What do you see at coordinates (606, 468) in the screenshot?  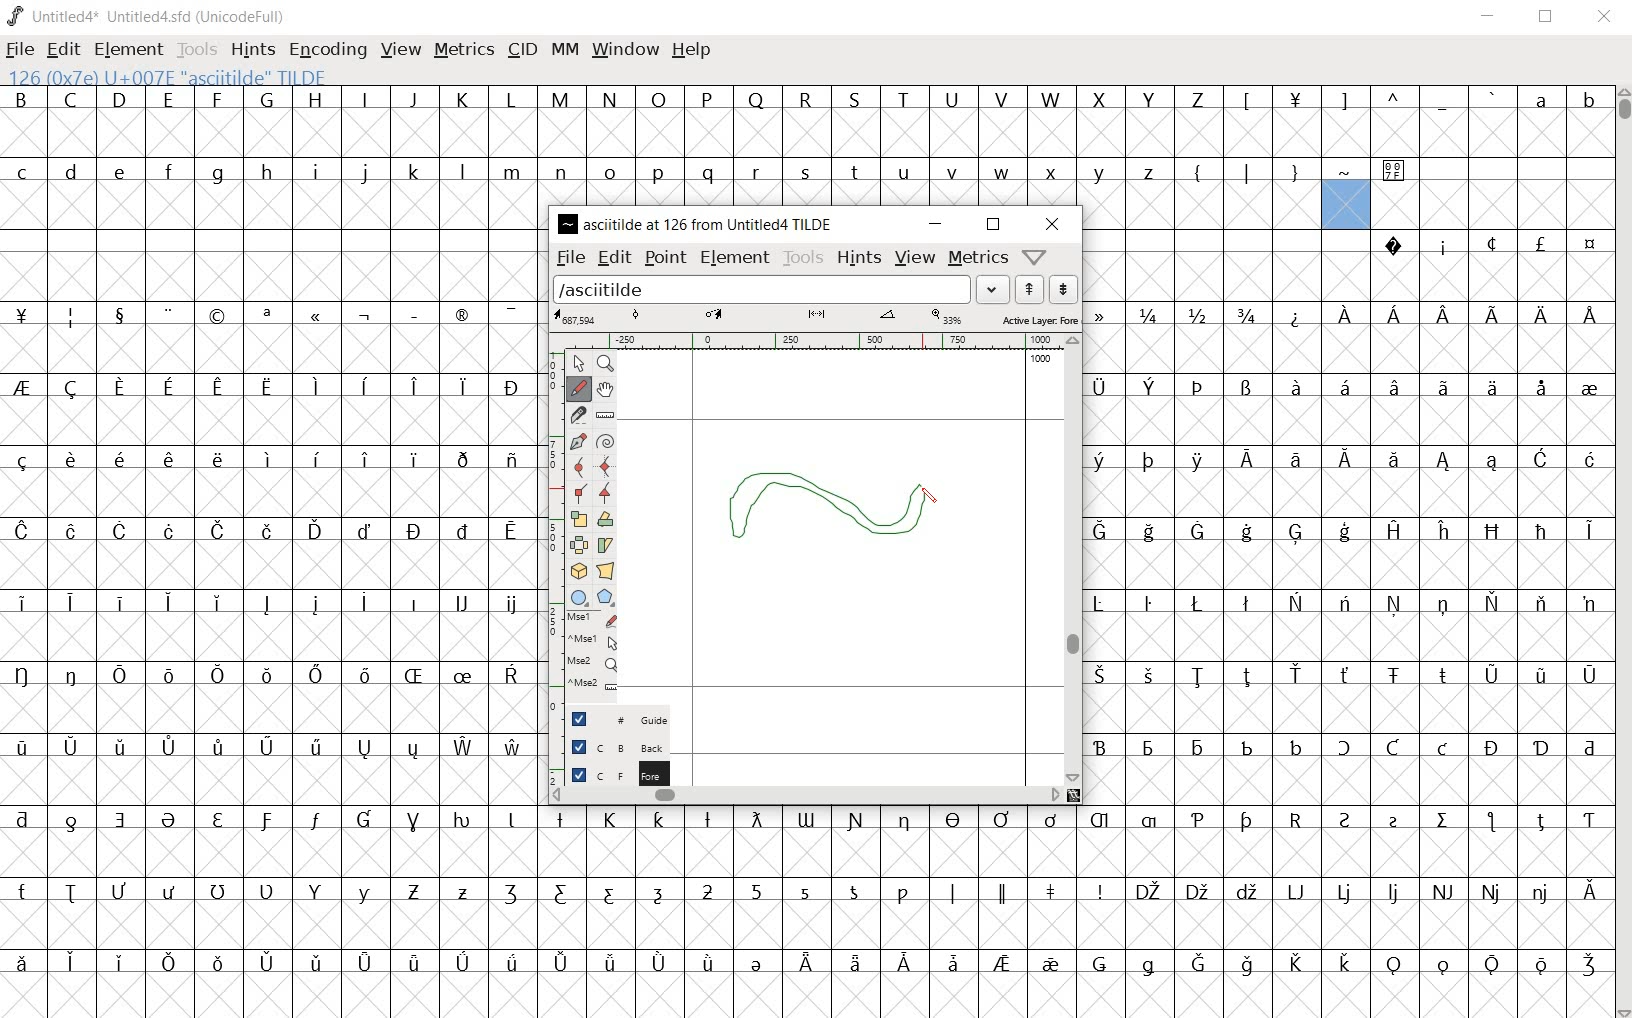 I see `add a curve point always either horizontal or vertical` at bounding box center [606, 468].